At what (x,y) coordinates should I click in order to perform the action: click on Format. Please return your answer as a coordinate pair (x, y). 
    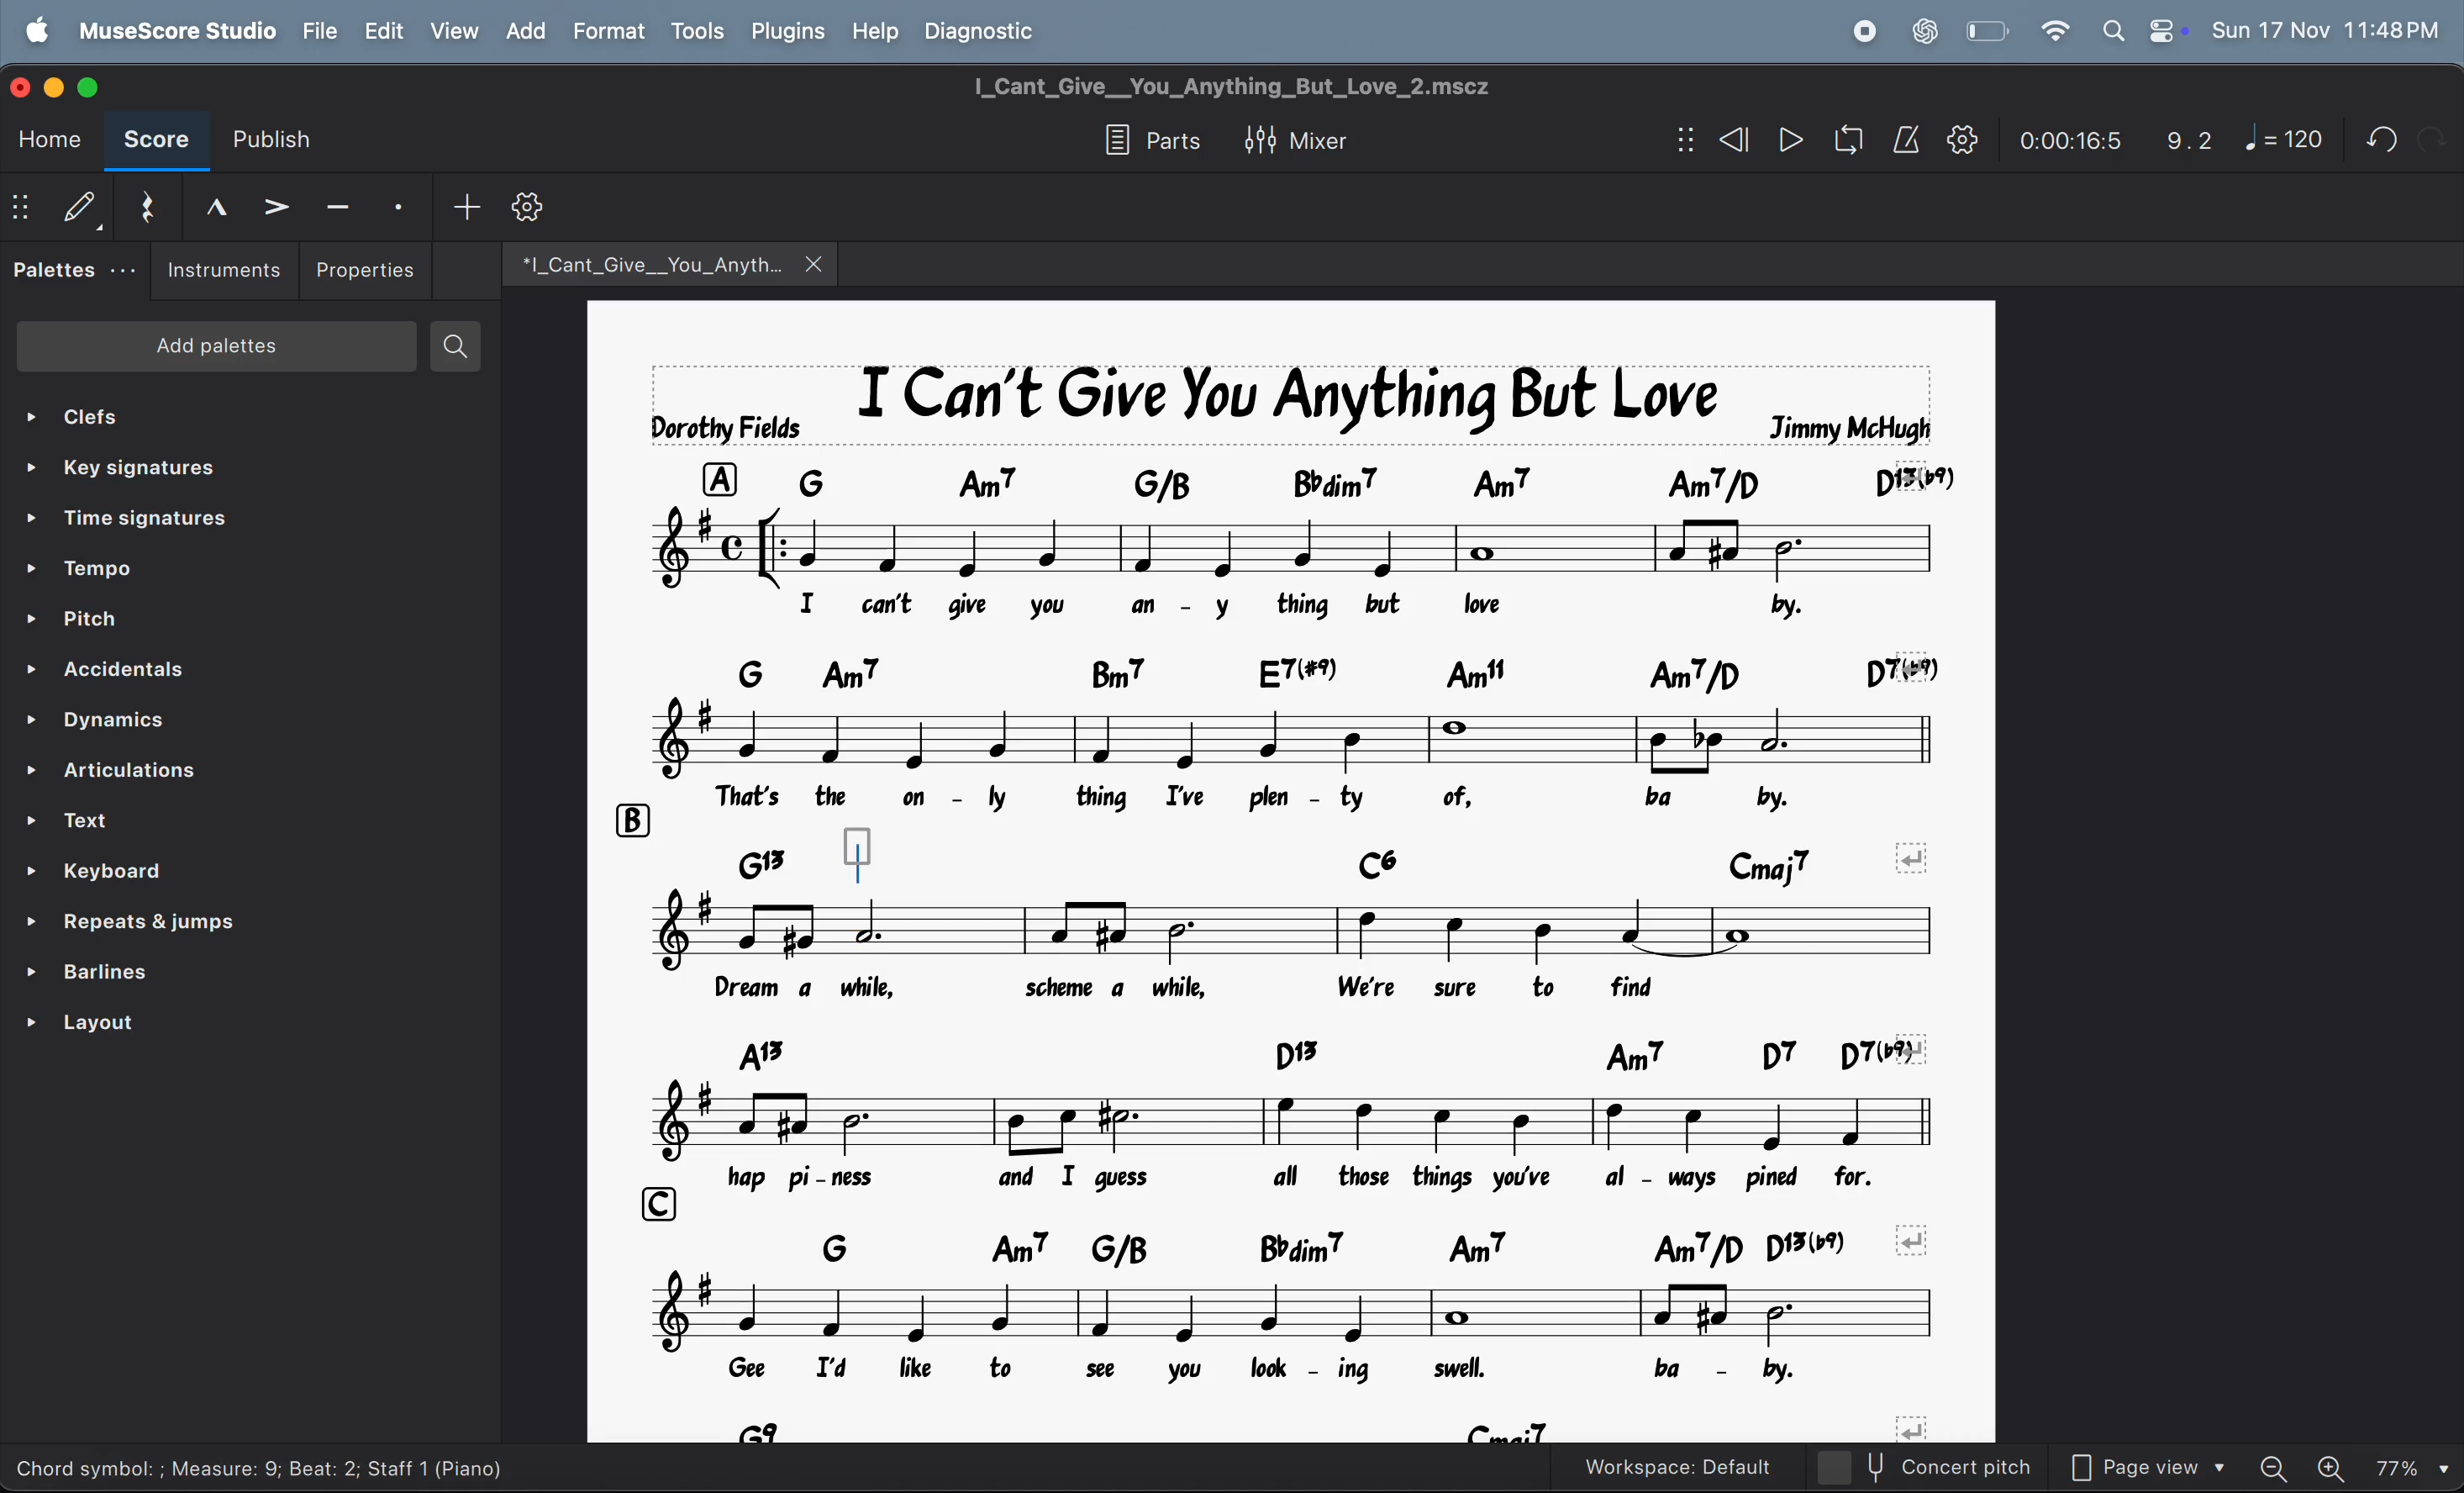
    Looking at the image, I should click on (612, 29).